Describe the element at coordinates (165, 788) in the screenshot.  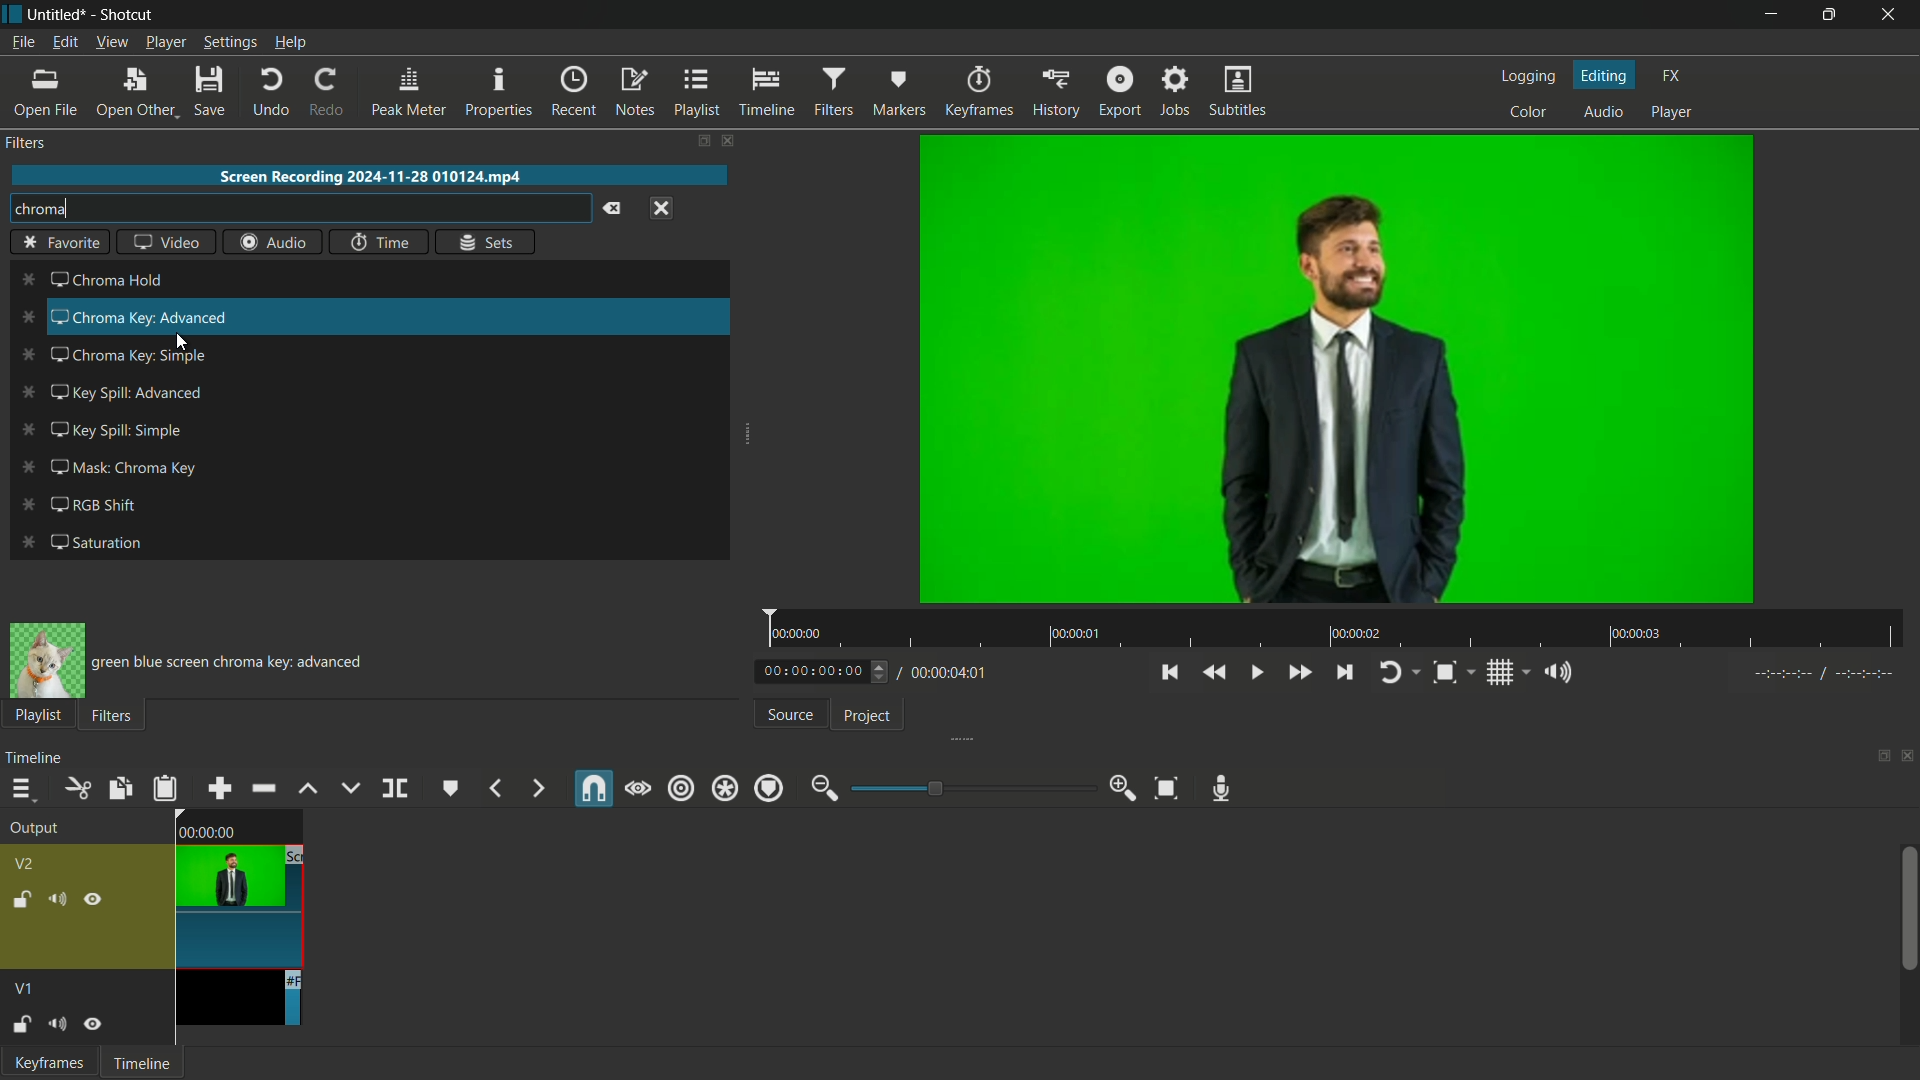
I see `paste` at that location.